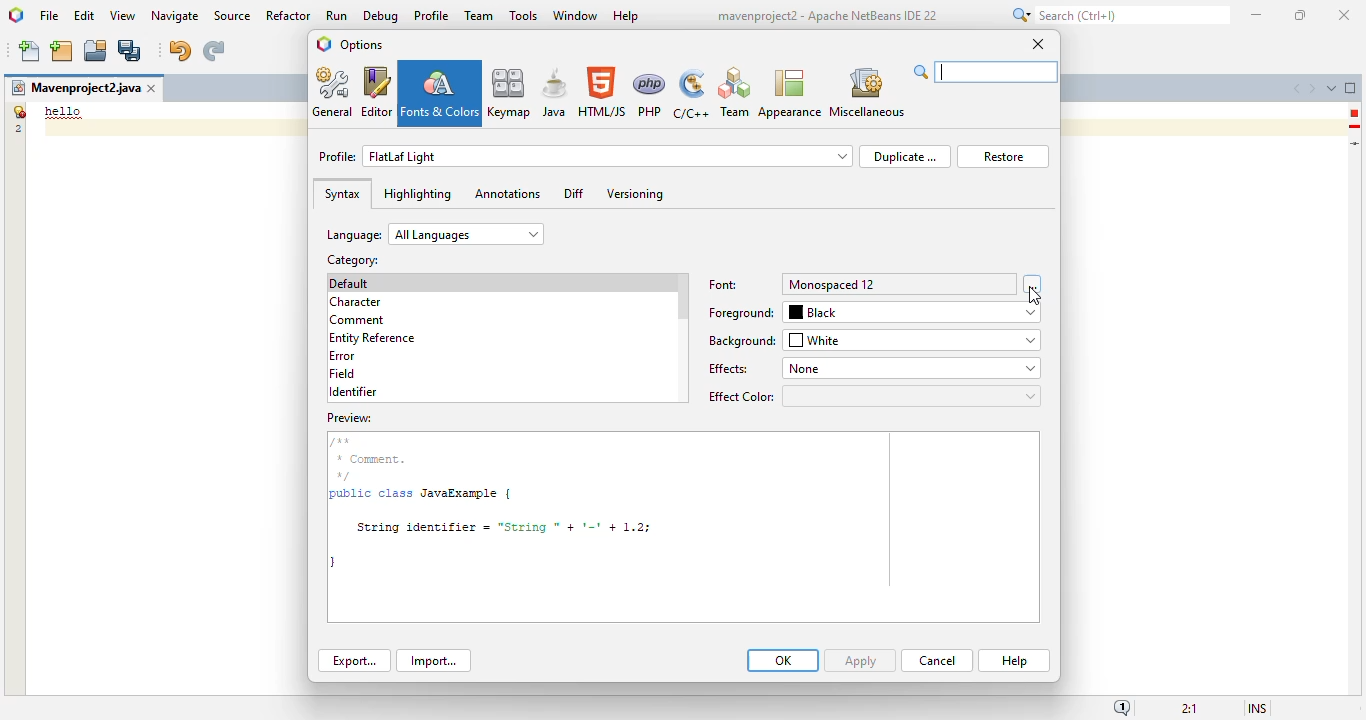 The height and width of the screenshot is (720, 1366). Describe the element at coordinates (1354, 113) in the screenshot. I see `error` at that location.